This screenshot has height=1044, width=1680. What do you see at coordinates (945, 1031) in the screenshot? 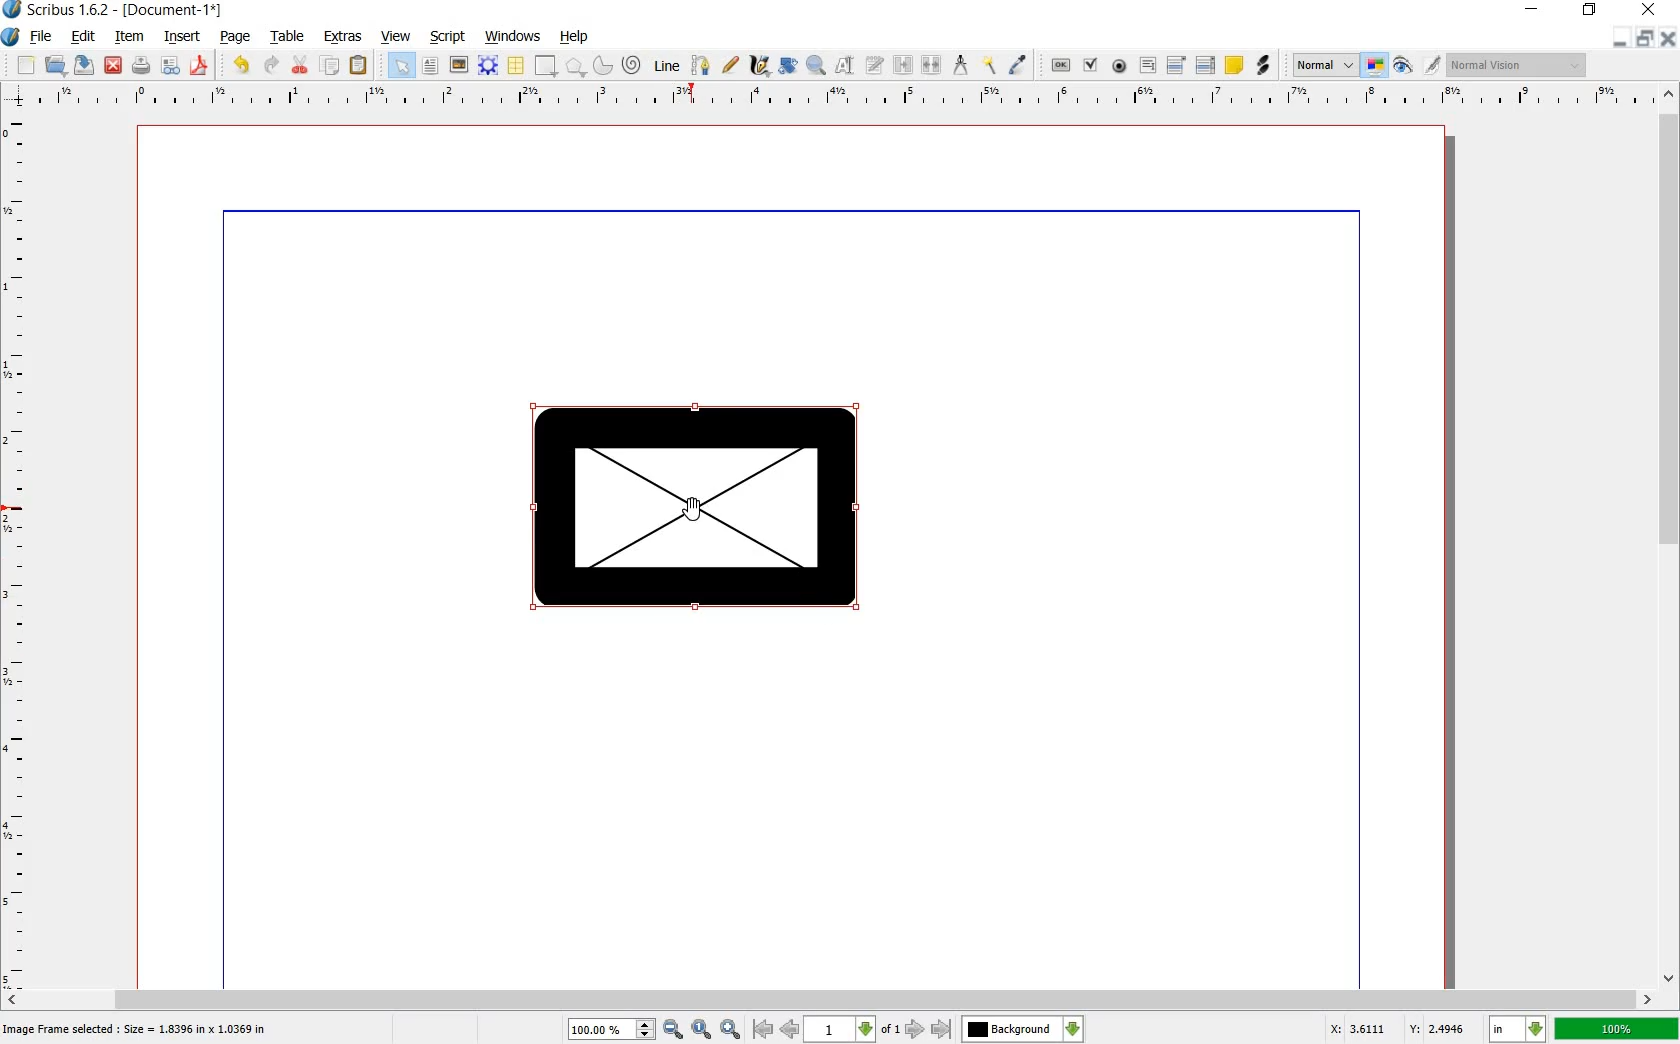
I see `move to over-next page` at bounding box center [945, 1031].